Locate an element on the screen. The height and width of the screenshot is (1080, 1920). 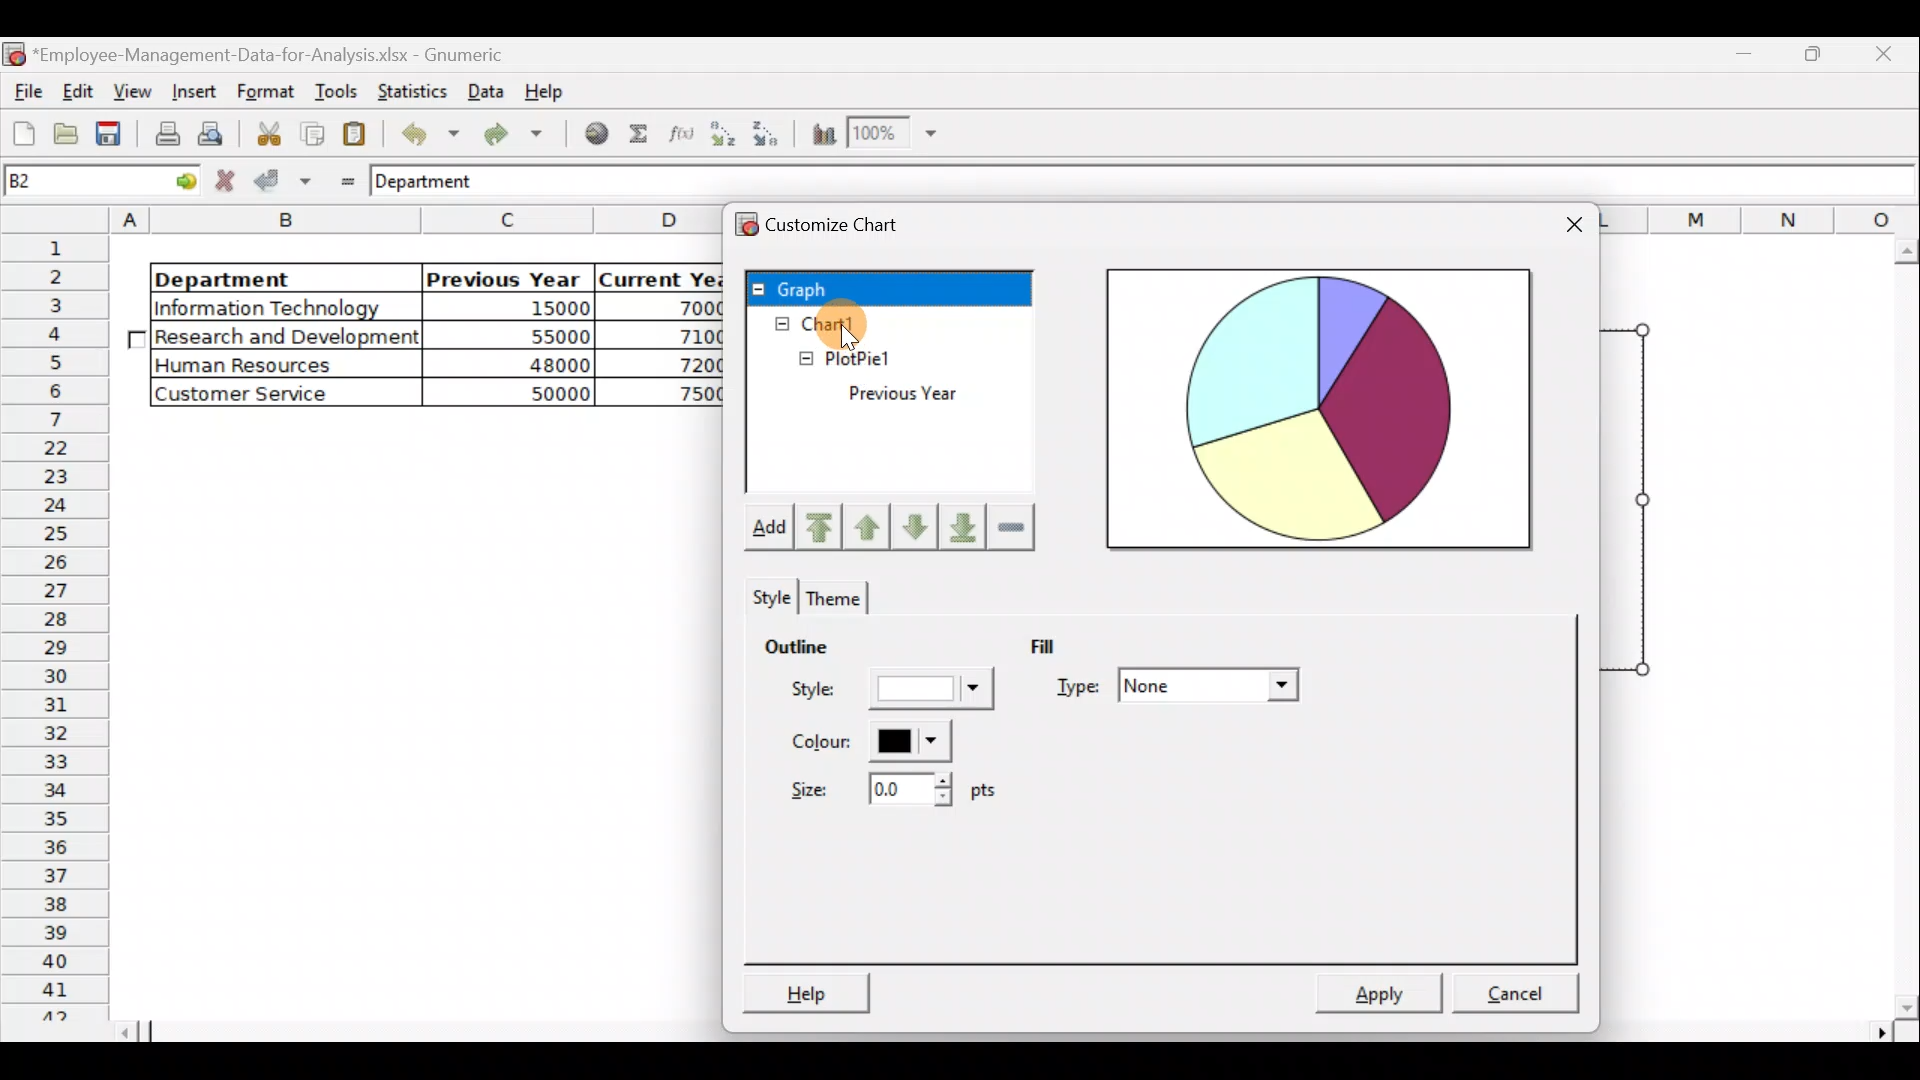
Research and Development is located at coordinates (288, 339).